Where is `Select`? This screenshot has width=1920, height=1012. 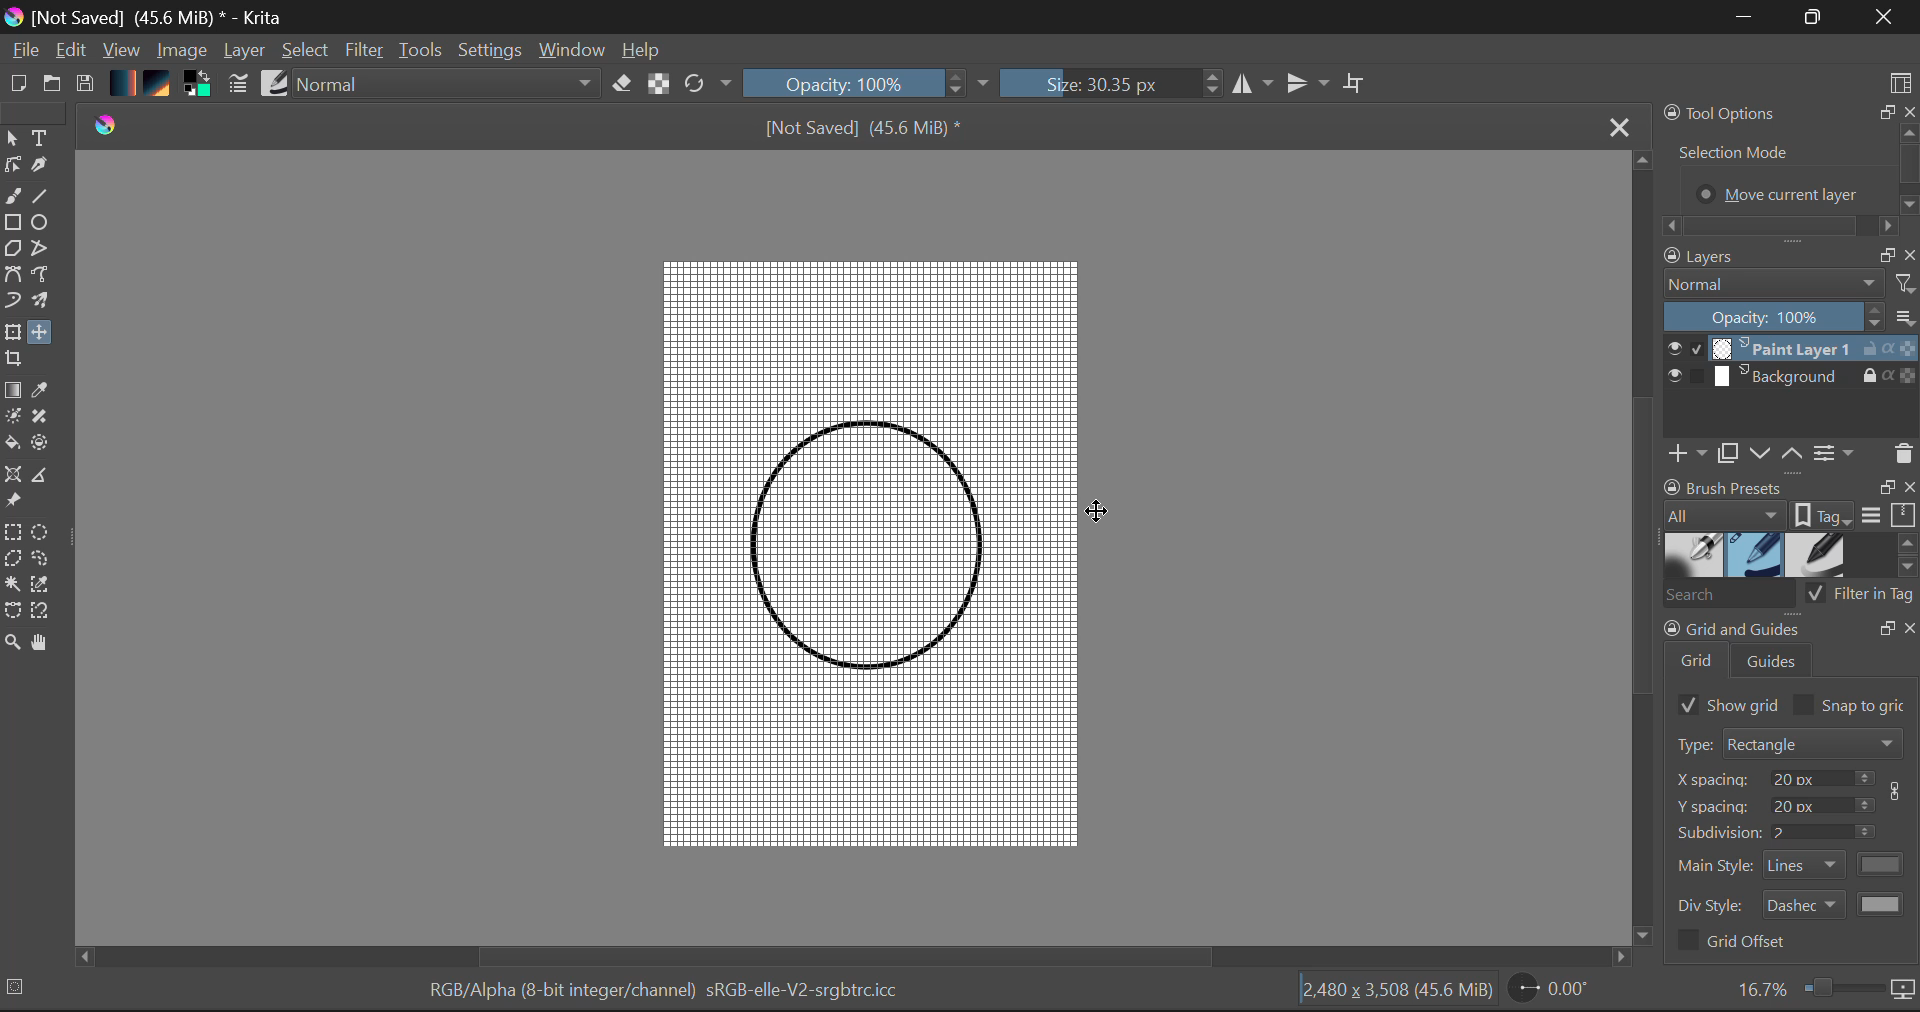
Select is located at coordinates (13, 139).